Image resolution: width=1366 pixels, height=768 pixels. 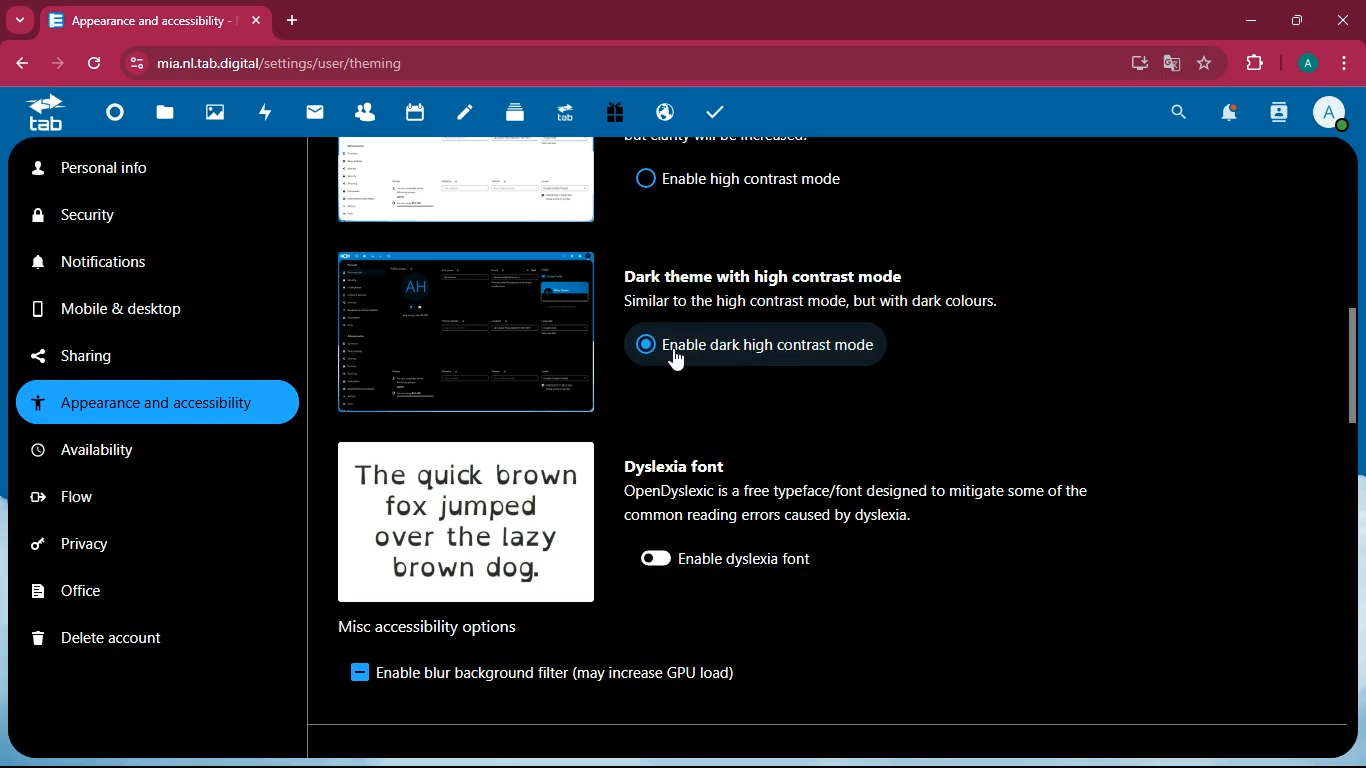 What do you see at coordinates (668, 114) in the screenshot?
I see `public` at bounding box center [668, 114].